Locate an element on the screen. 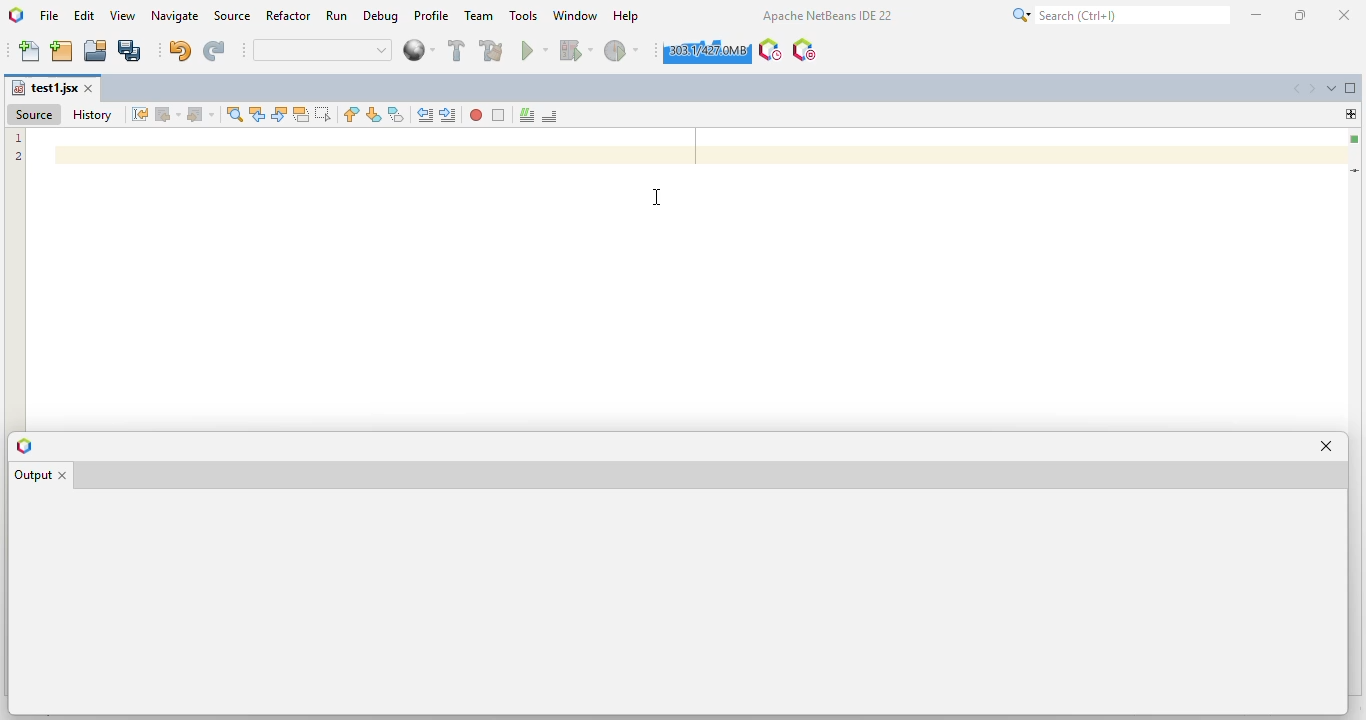 The image size is (1366, 720). uncomment is located at coordinates (551, 116).